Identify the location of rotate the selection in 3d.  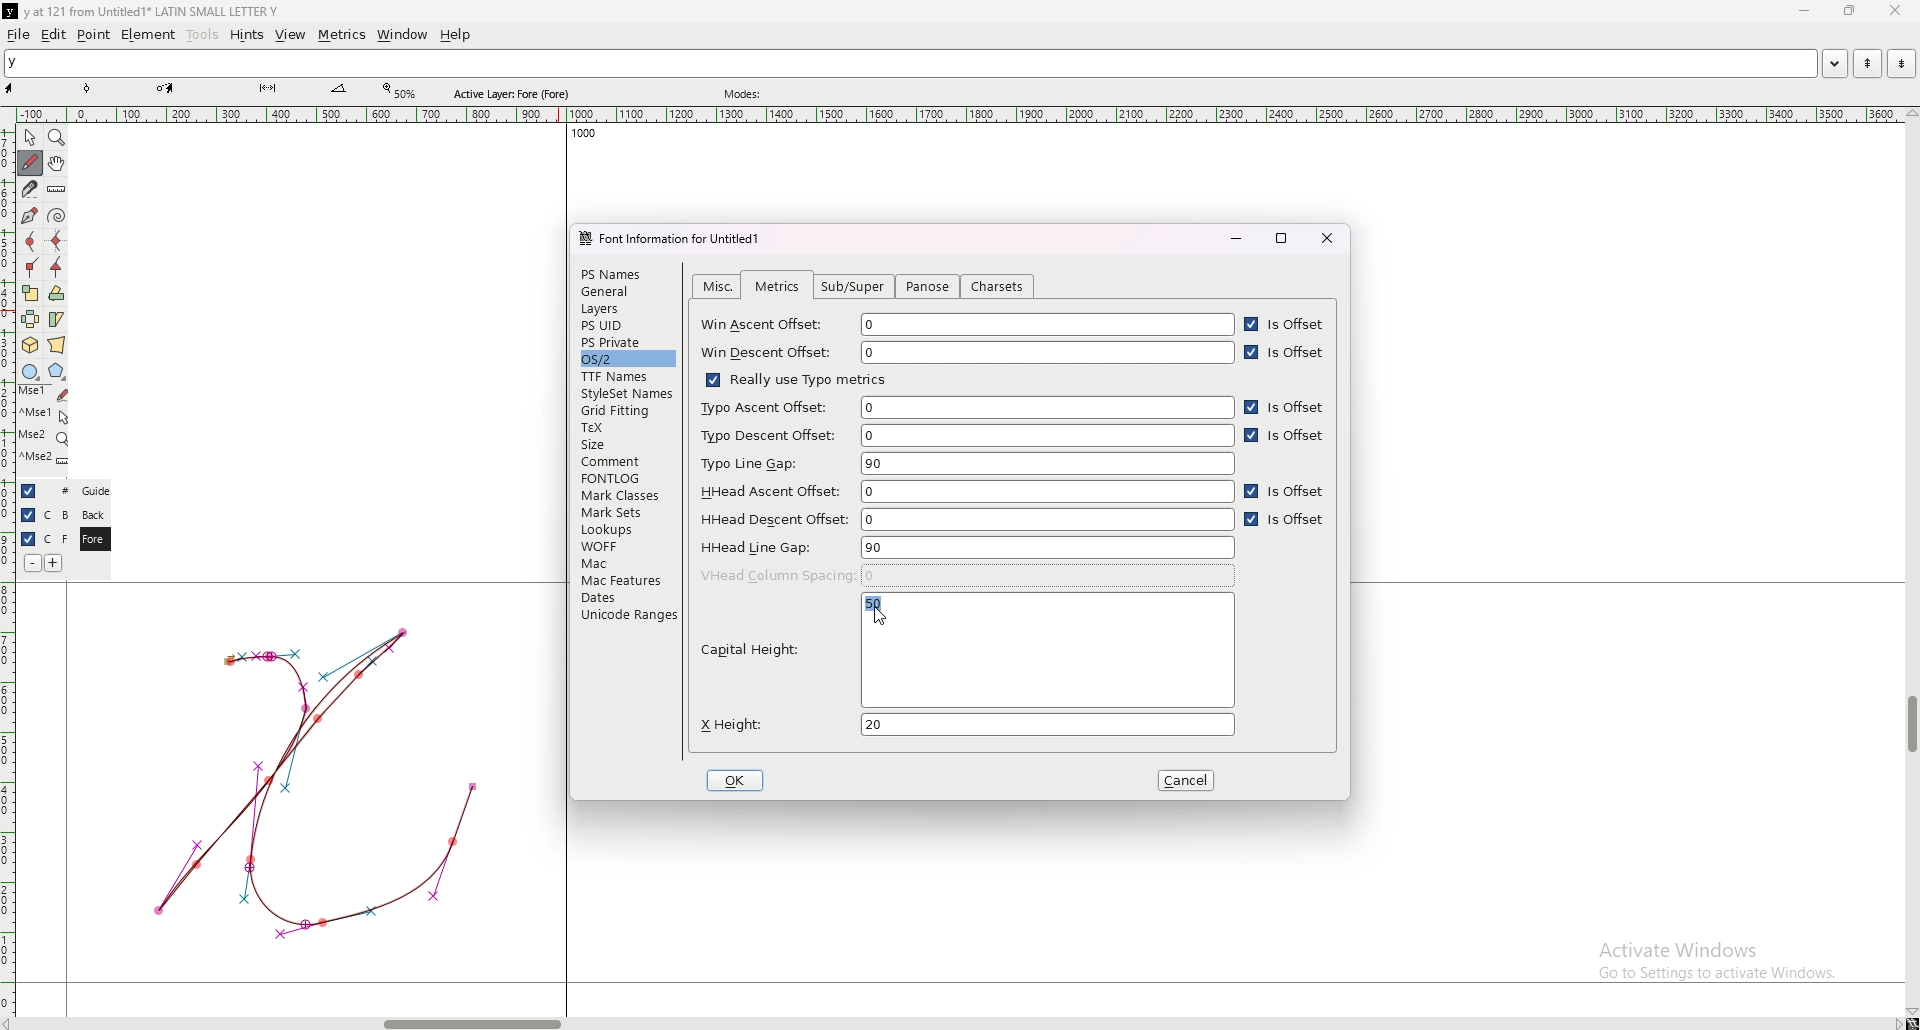
(30, 346).